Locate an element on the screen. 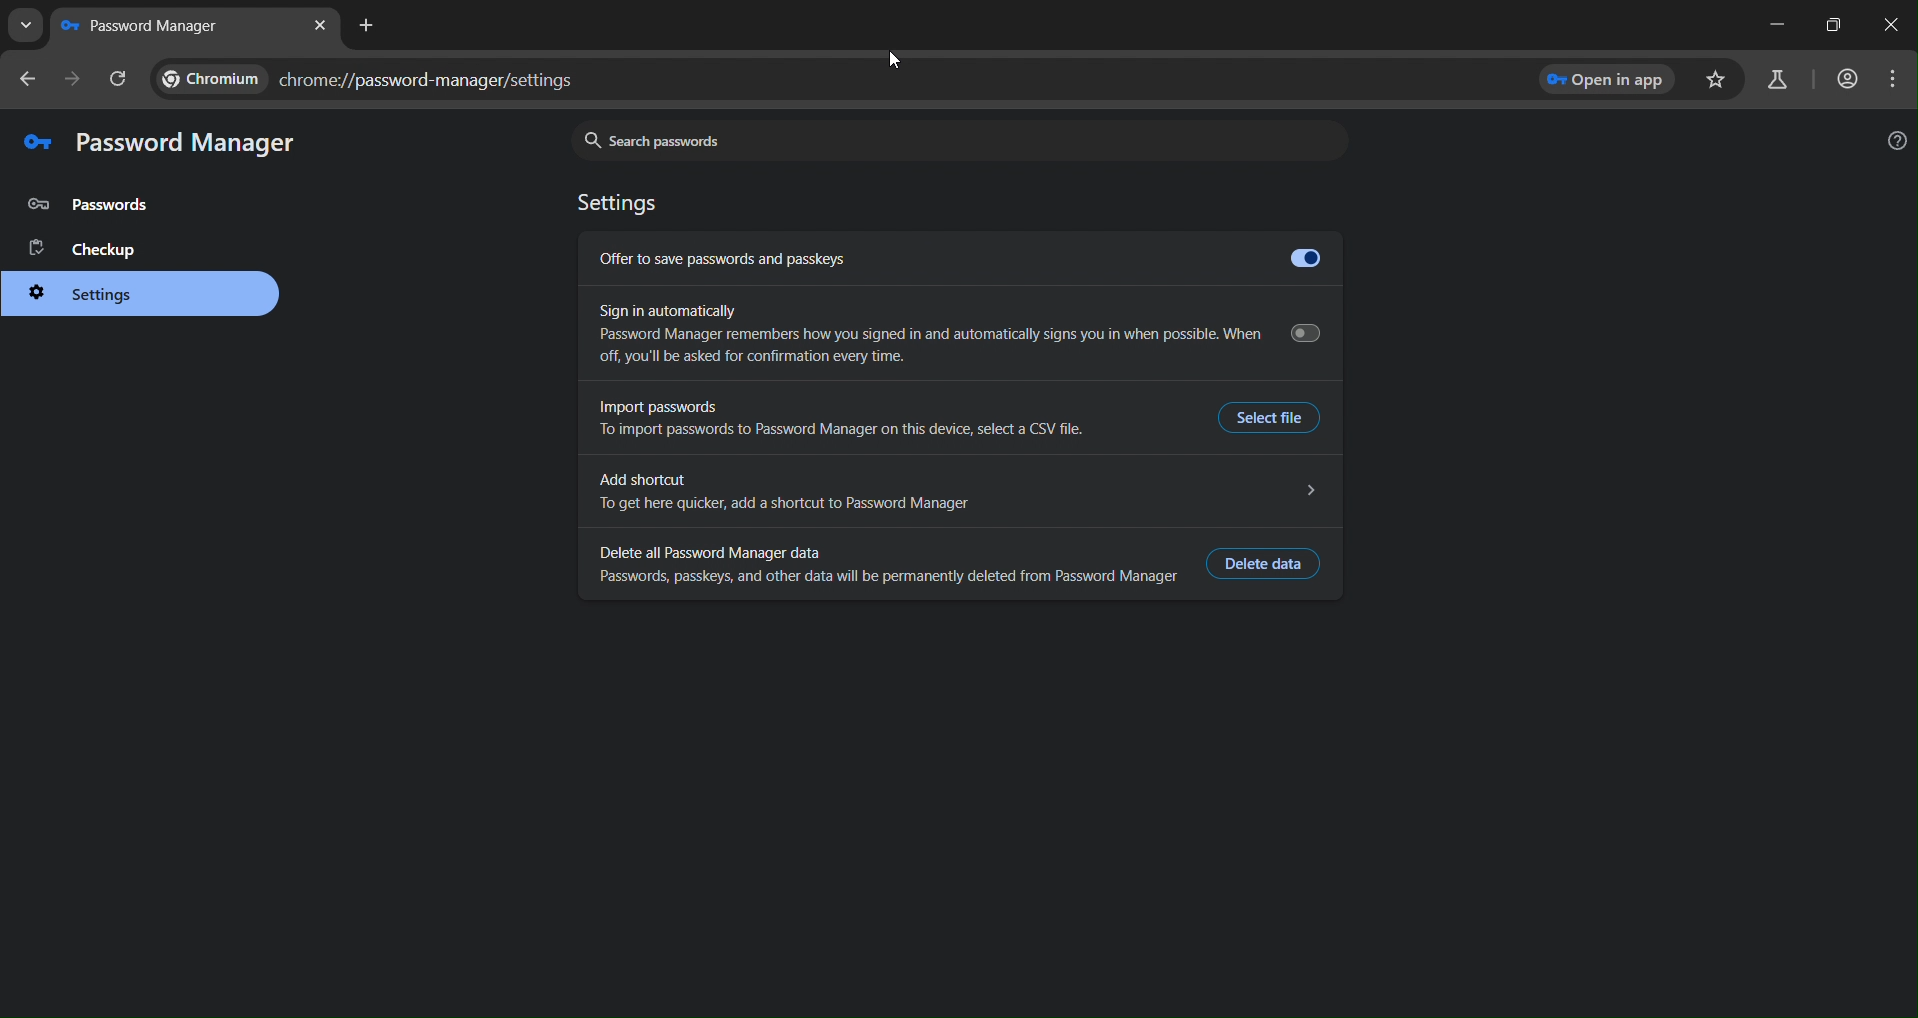 The image size is (1918, 1018). bookmark page is located at coordinates (1719, 80).